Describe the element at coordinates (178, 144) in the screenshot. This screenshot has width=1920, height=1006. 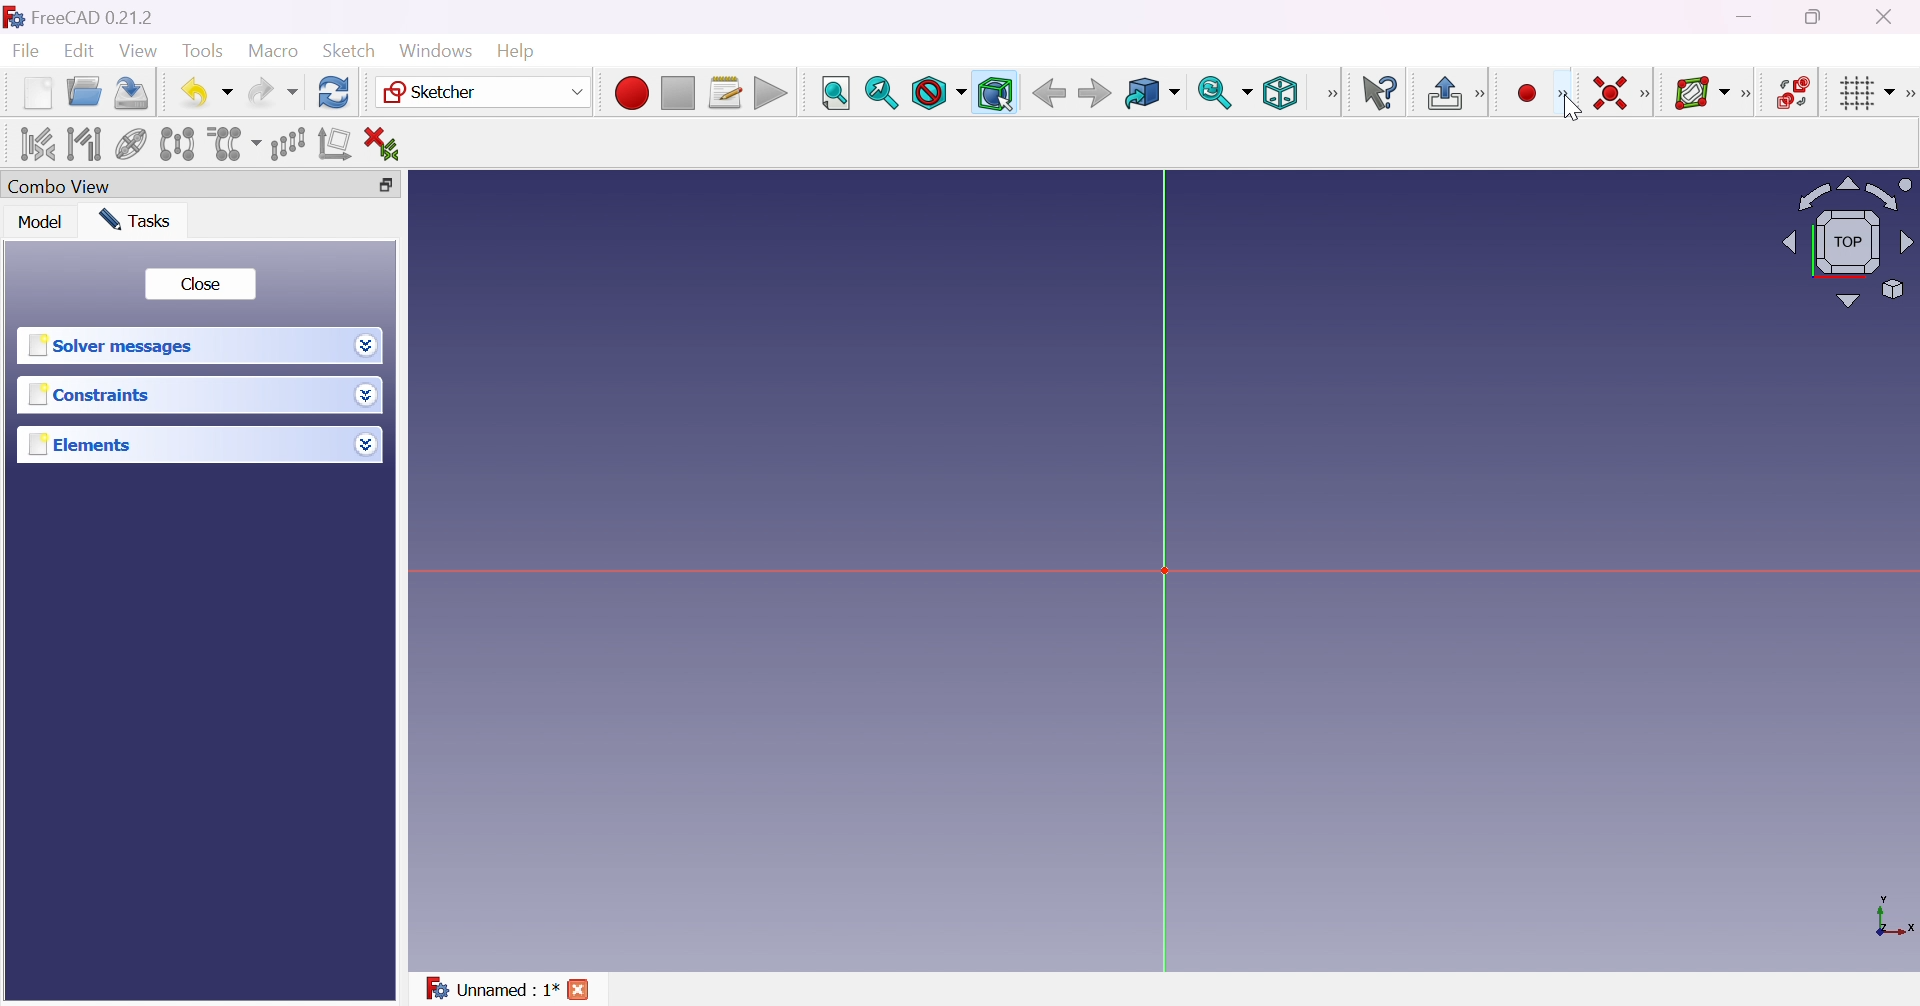
I see `Symmetry` at that location.